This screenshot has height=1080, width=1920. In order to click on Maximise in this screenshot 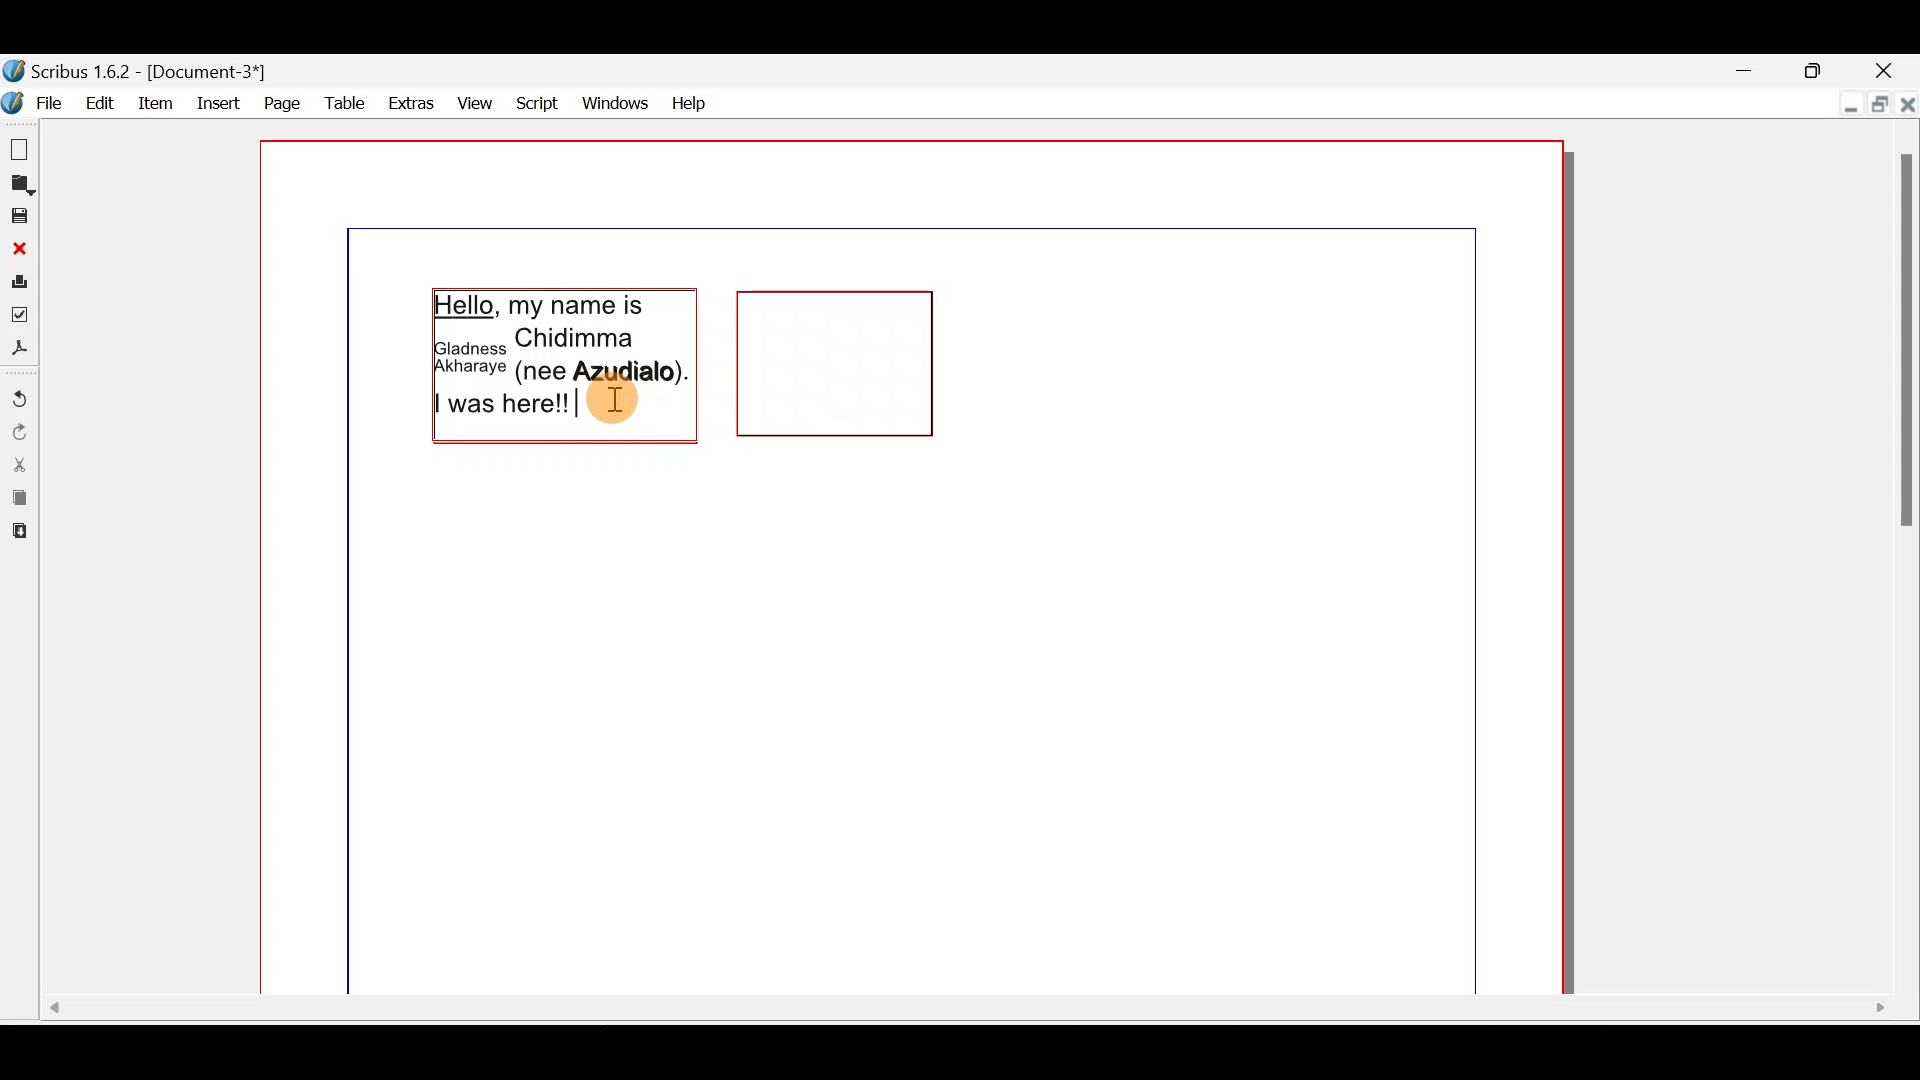, I will do `click(1817, 67)`.